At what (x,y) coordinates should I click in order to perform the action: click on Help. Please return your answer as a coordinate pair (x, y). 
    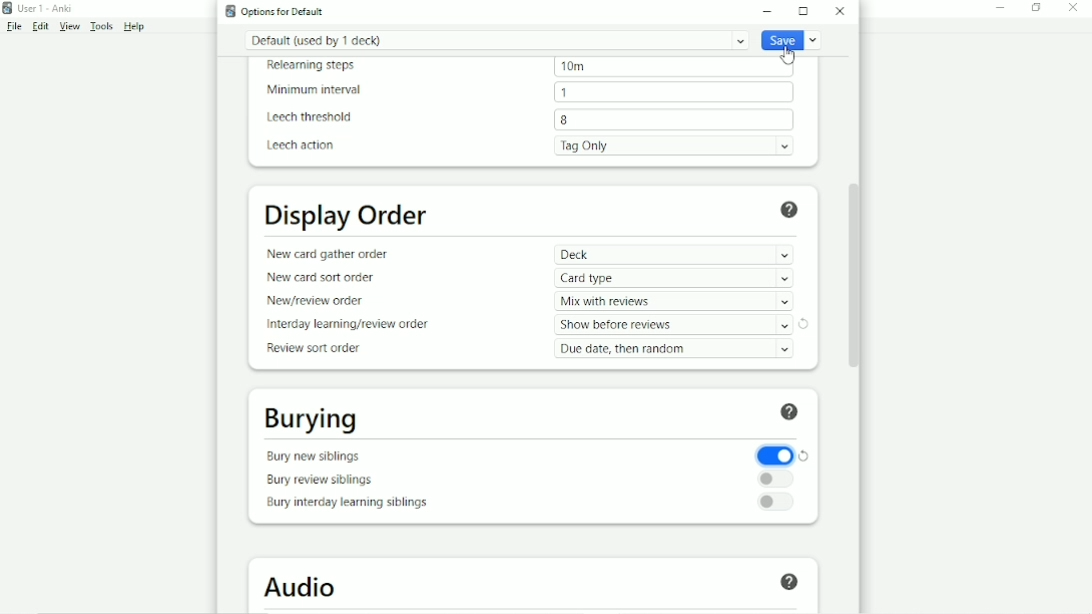
    Looking at the image, I should click on (792, 414).